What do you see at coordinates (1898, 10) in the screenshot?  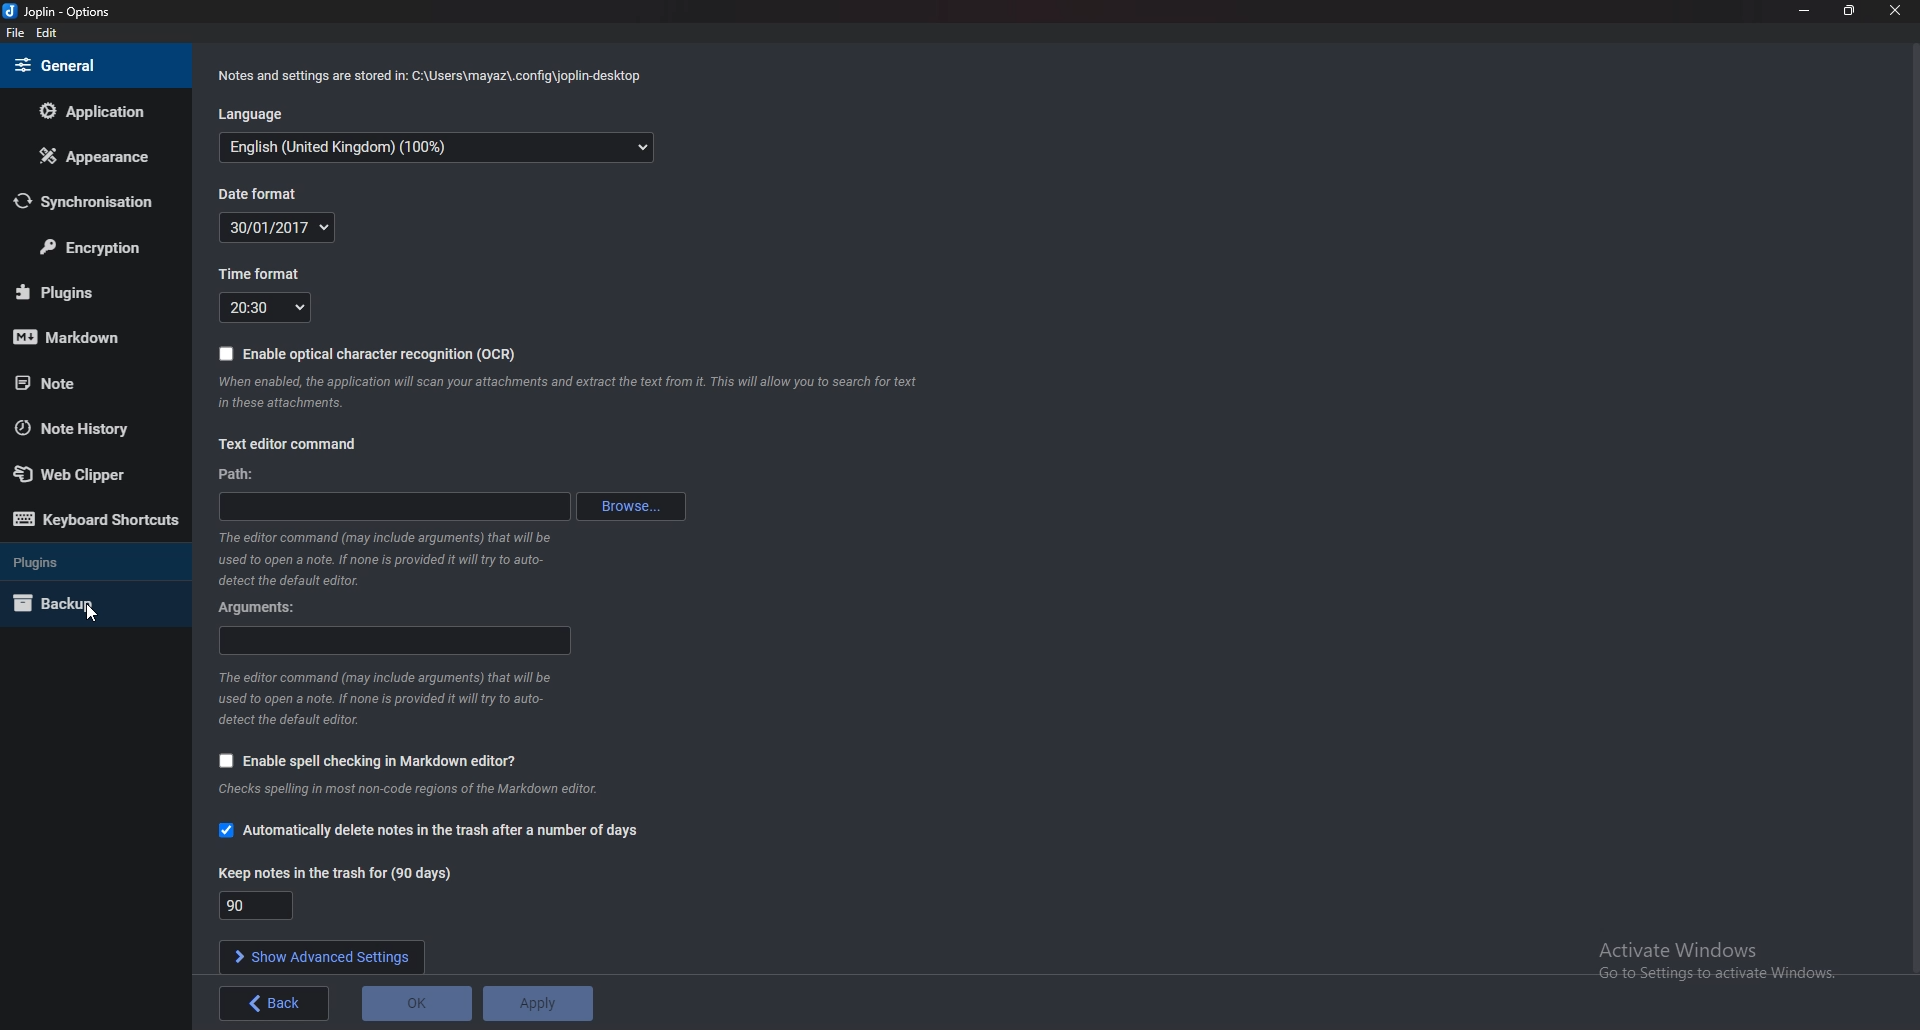 I see `close` at bounding box center [1898, 10].